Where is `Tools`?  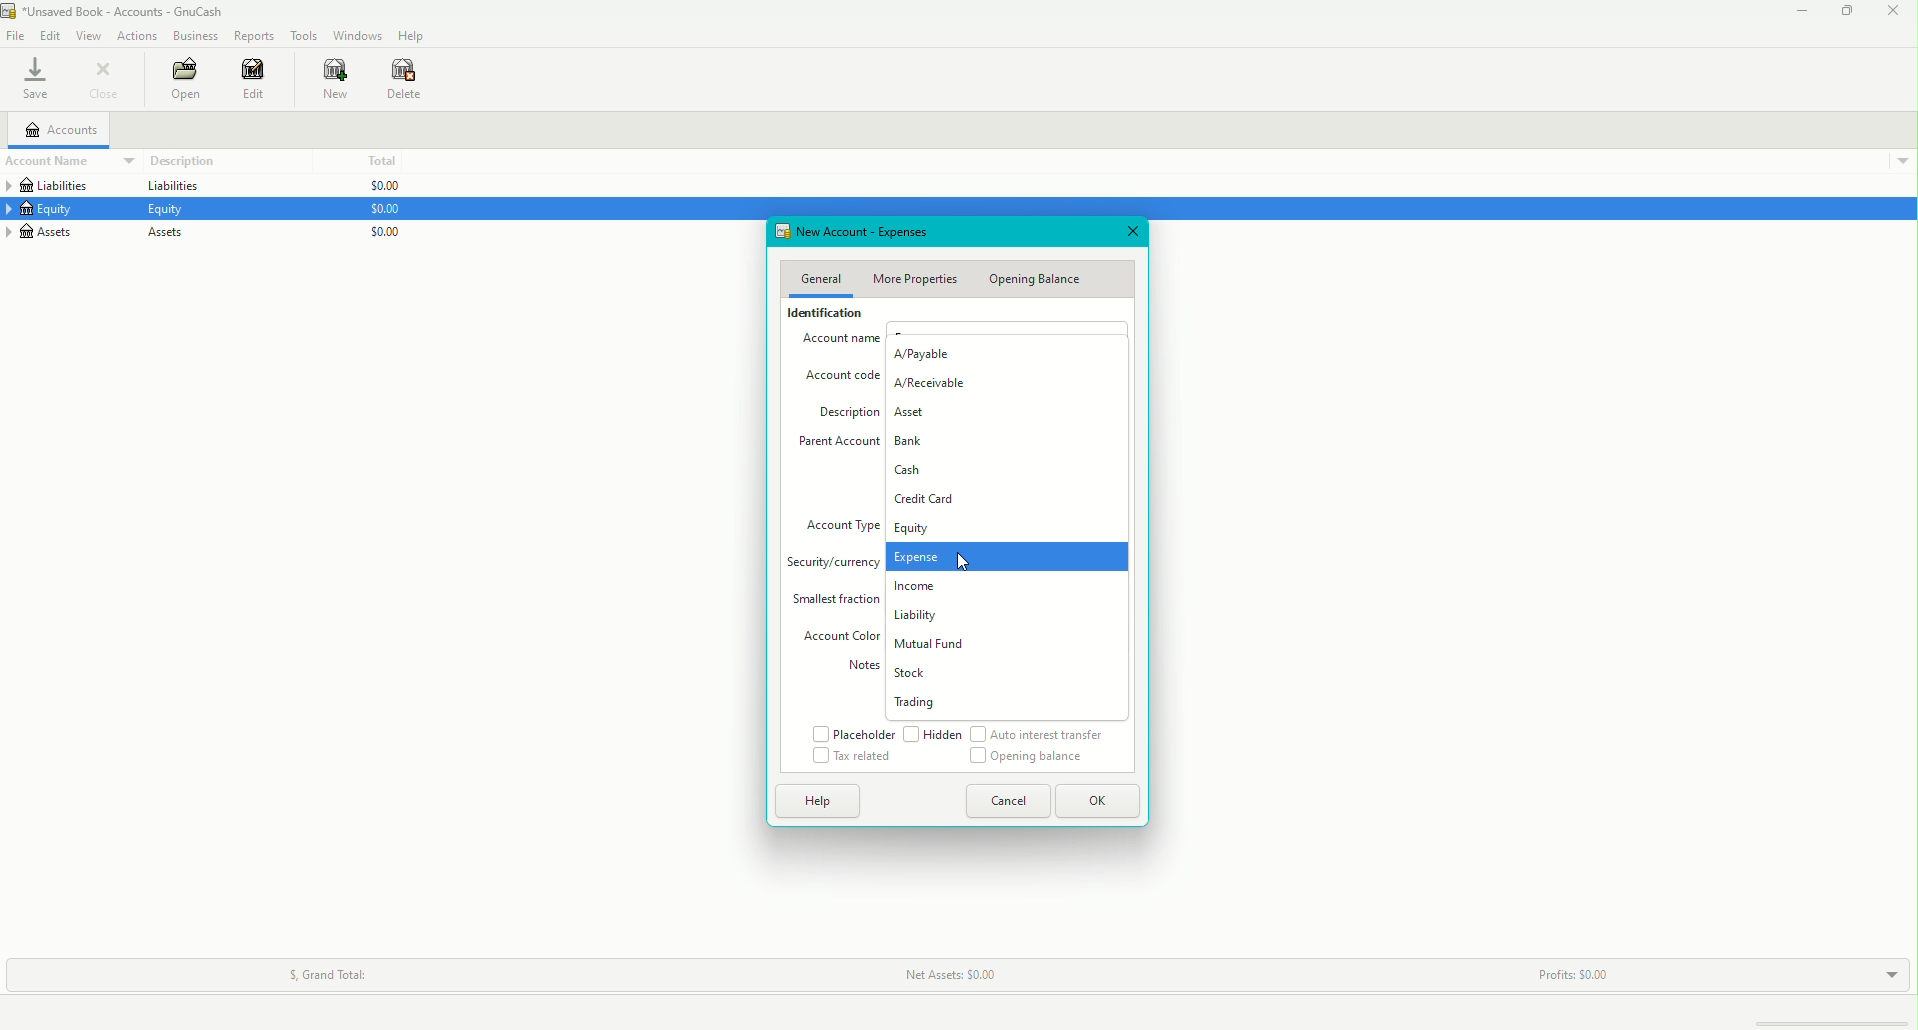 Tools is located at coordinates (302, 32).